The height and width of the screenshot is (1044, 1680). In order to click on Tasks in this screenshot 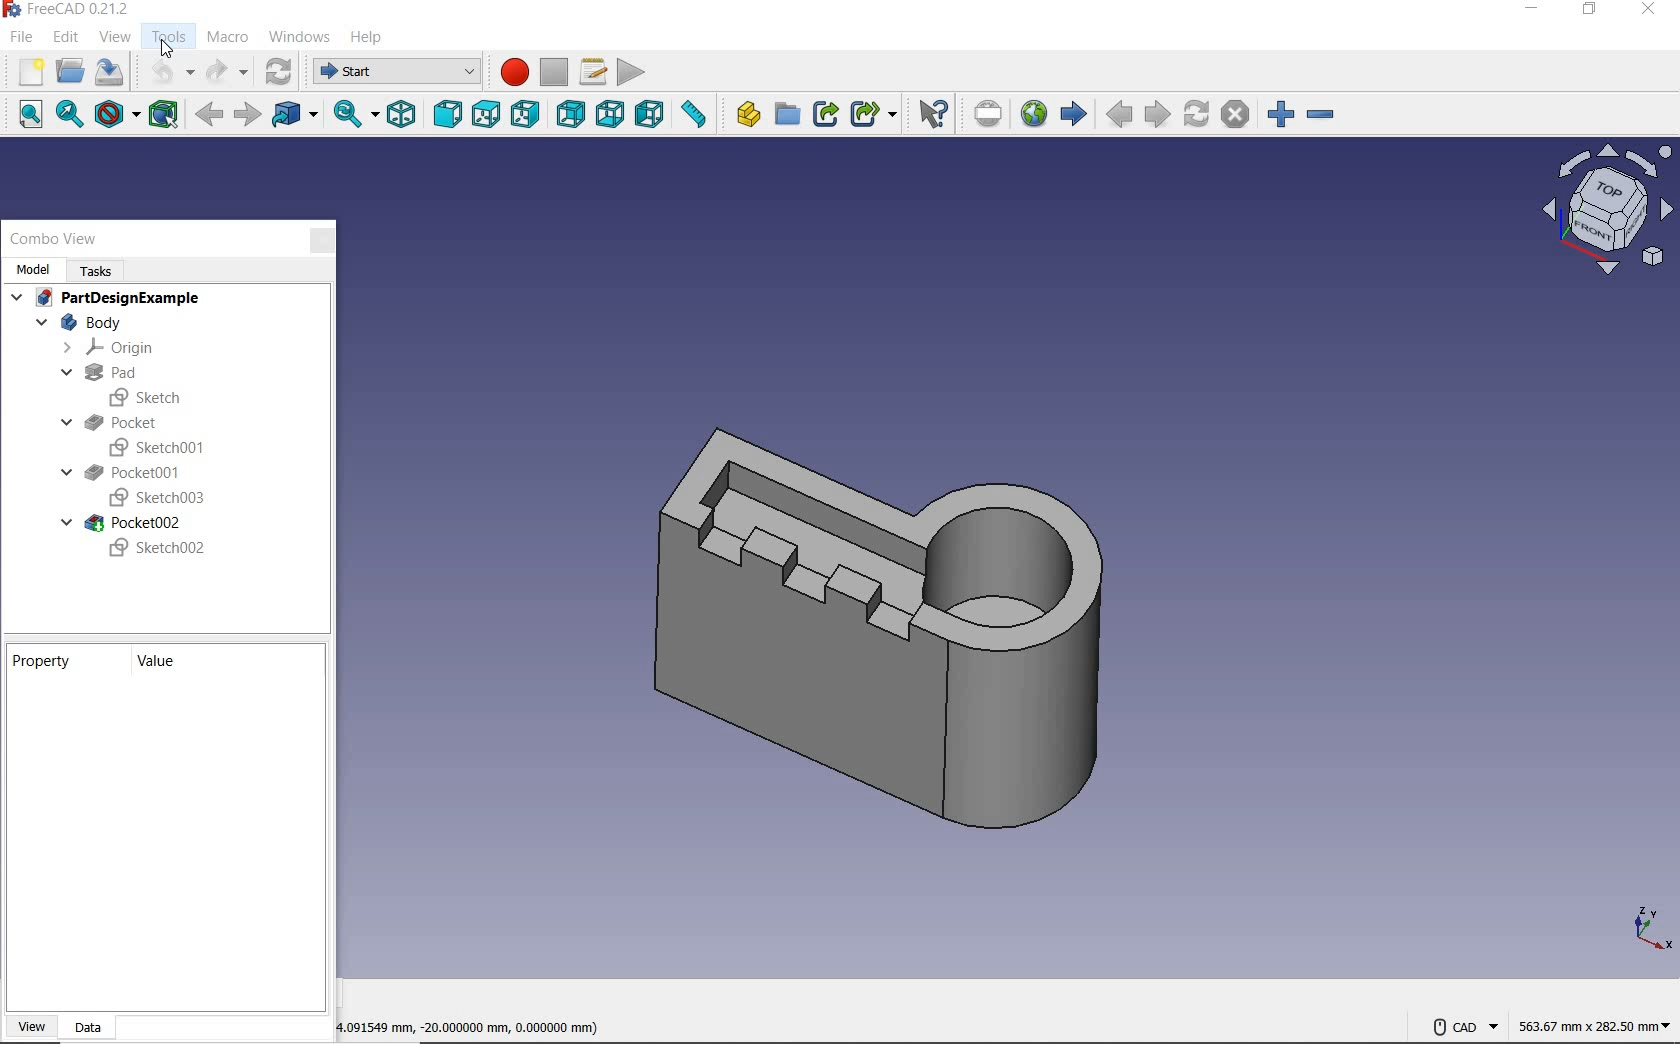, I will do `click(104, 269)`.